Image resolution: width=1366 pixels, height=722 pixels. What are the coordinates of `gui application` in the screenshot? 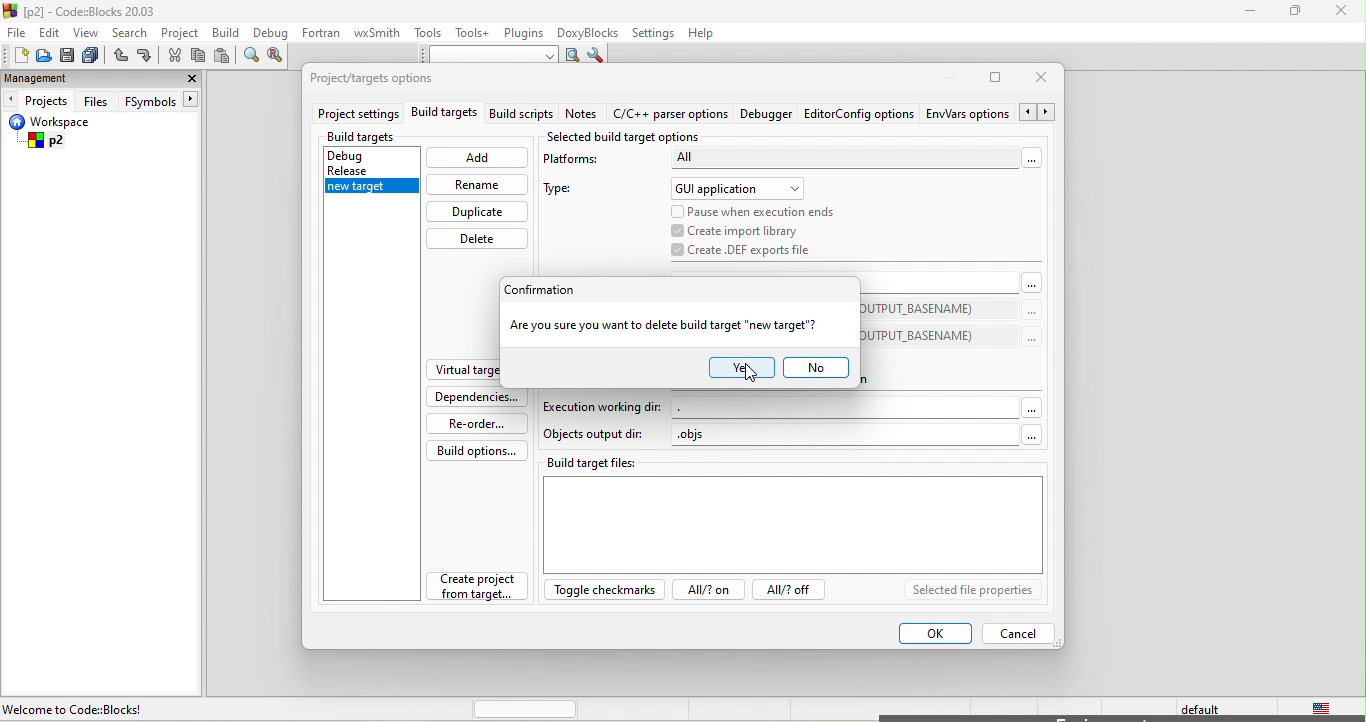 It's located at (740, 188).